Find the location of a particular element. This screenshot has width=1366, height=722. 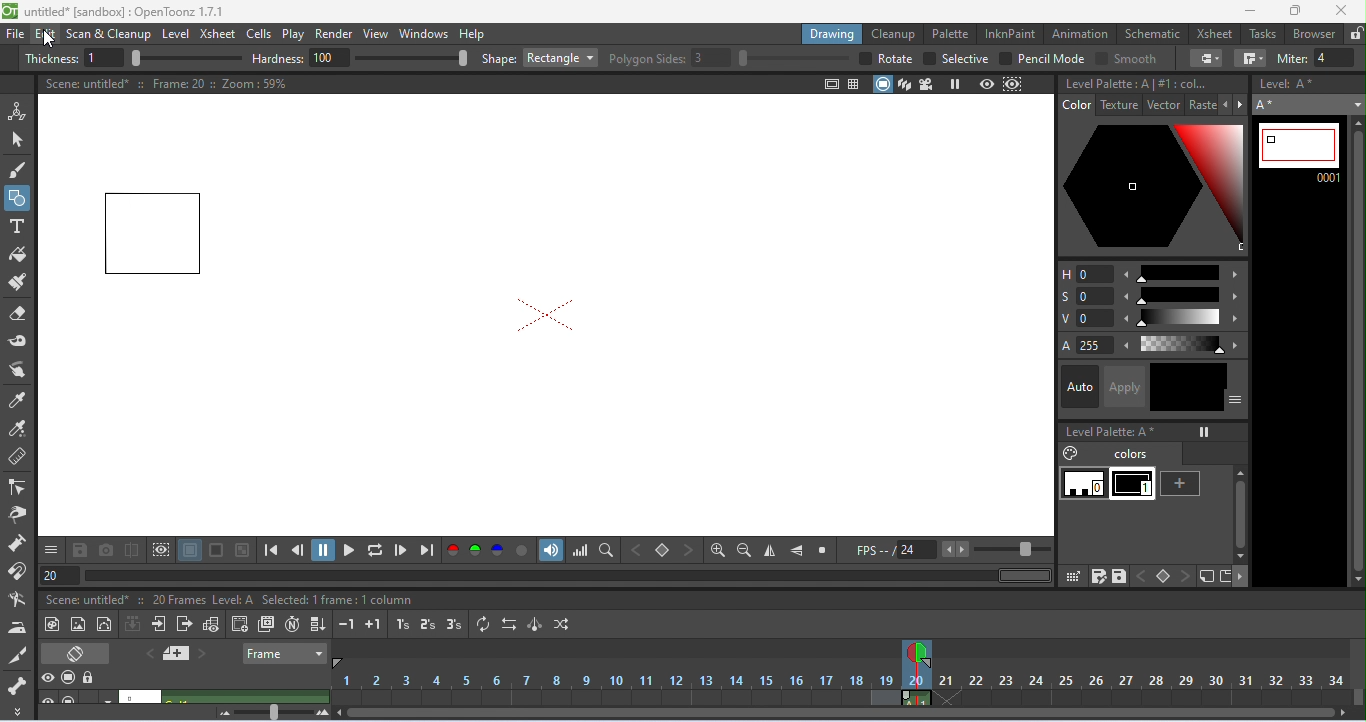

animate is located at coordinates (16, 110).